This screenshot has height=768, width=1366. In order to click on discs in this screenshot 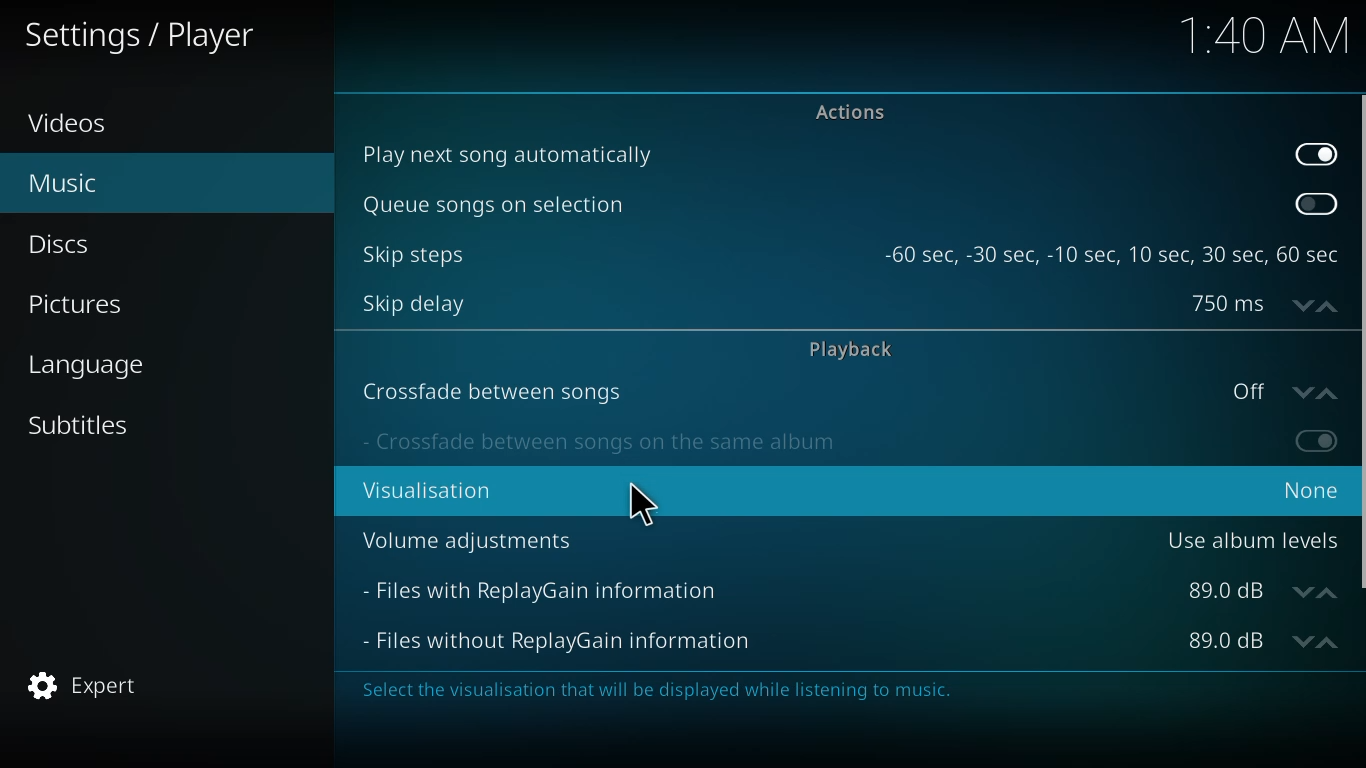, I will do `click(61, 243)`.